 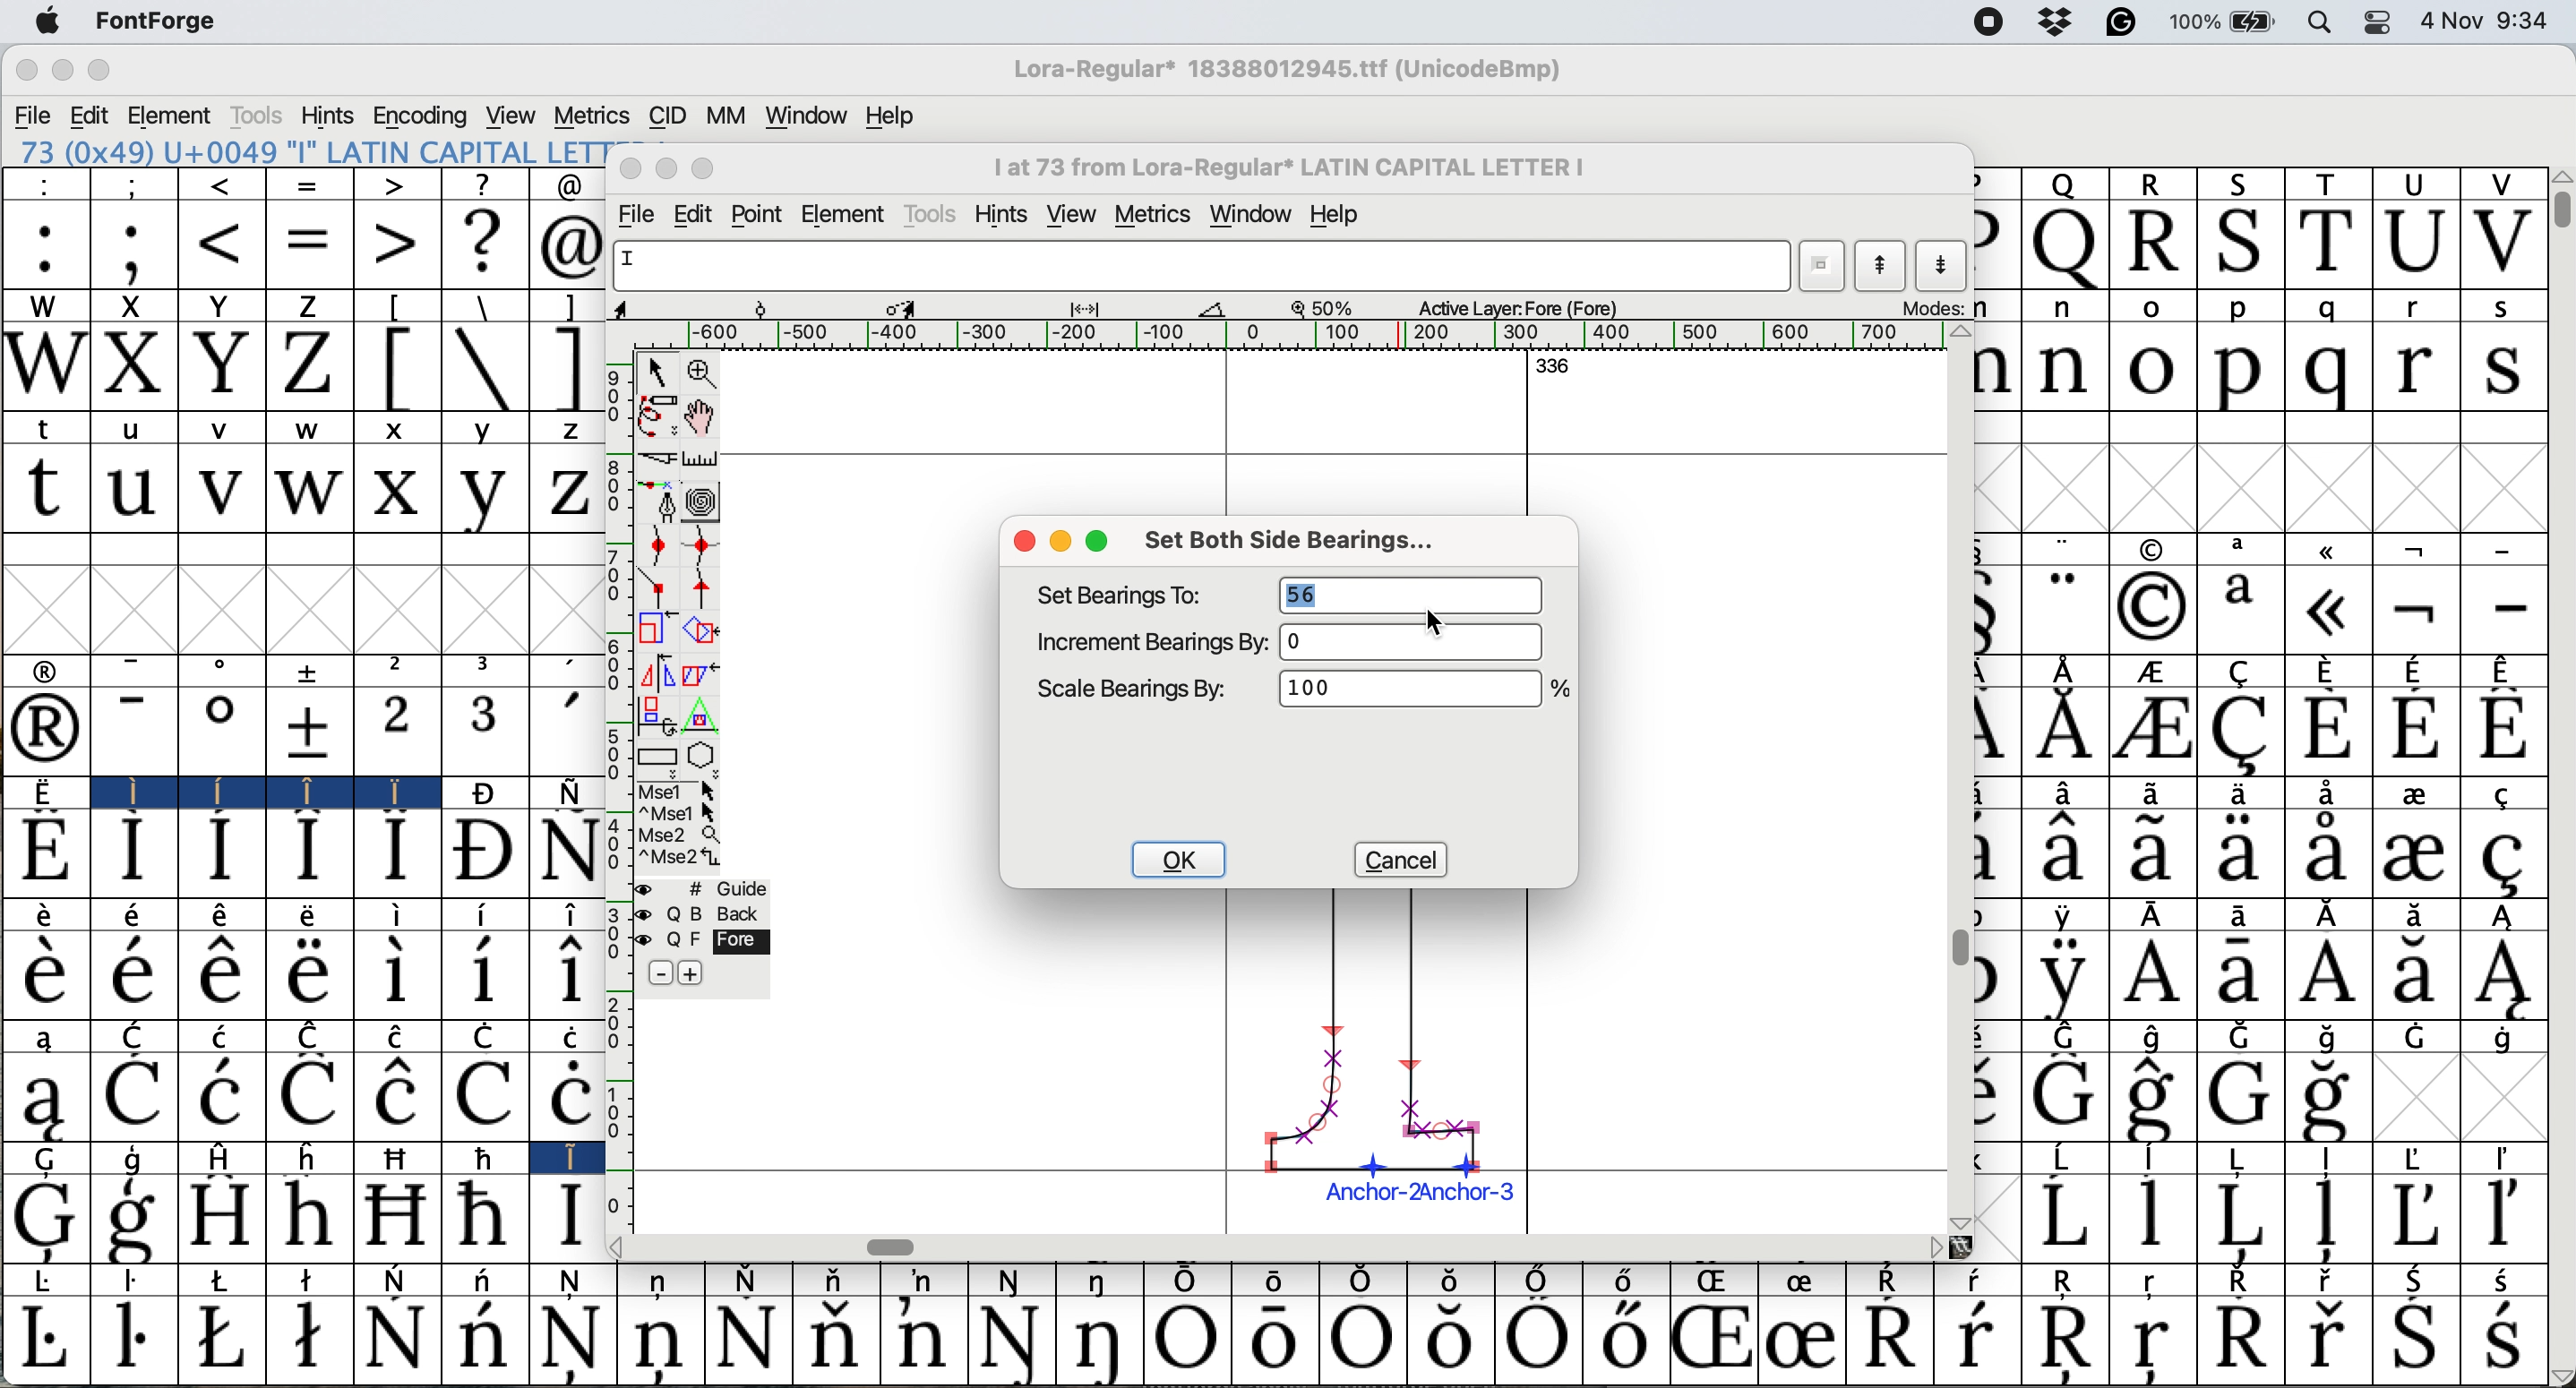 What do you see at coordinates (2164, 916) in the screenshot?
I see `Symbol` at bounding box center [2164, 916].